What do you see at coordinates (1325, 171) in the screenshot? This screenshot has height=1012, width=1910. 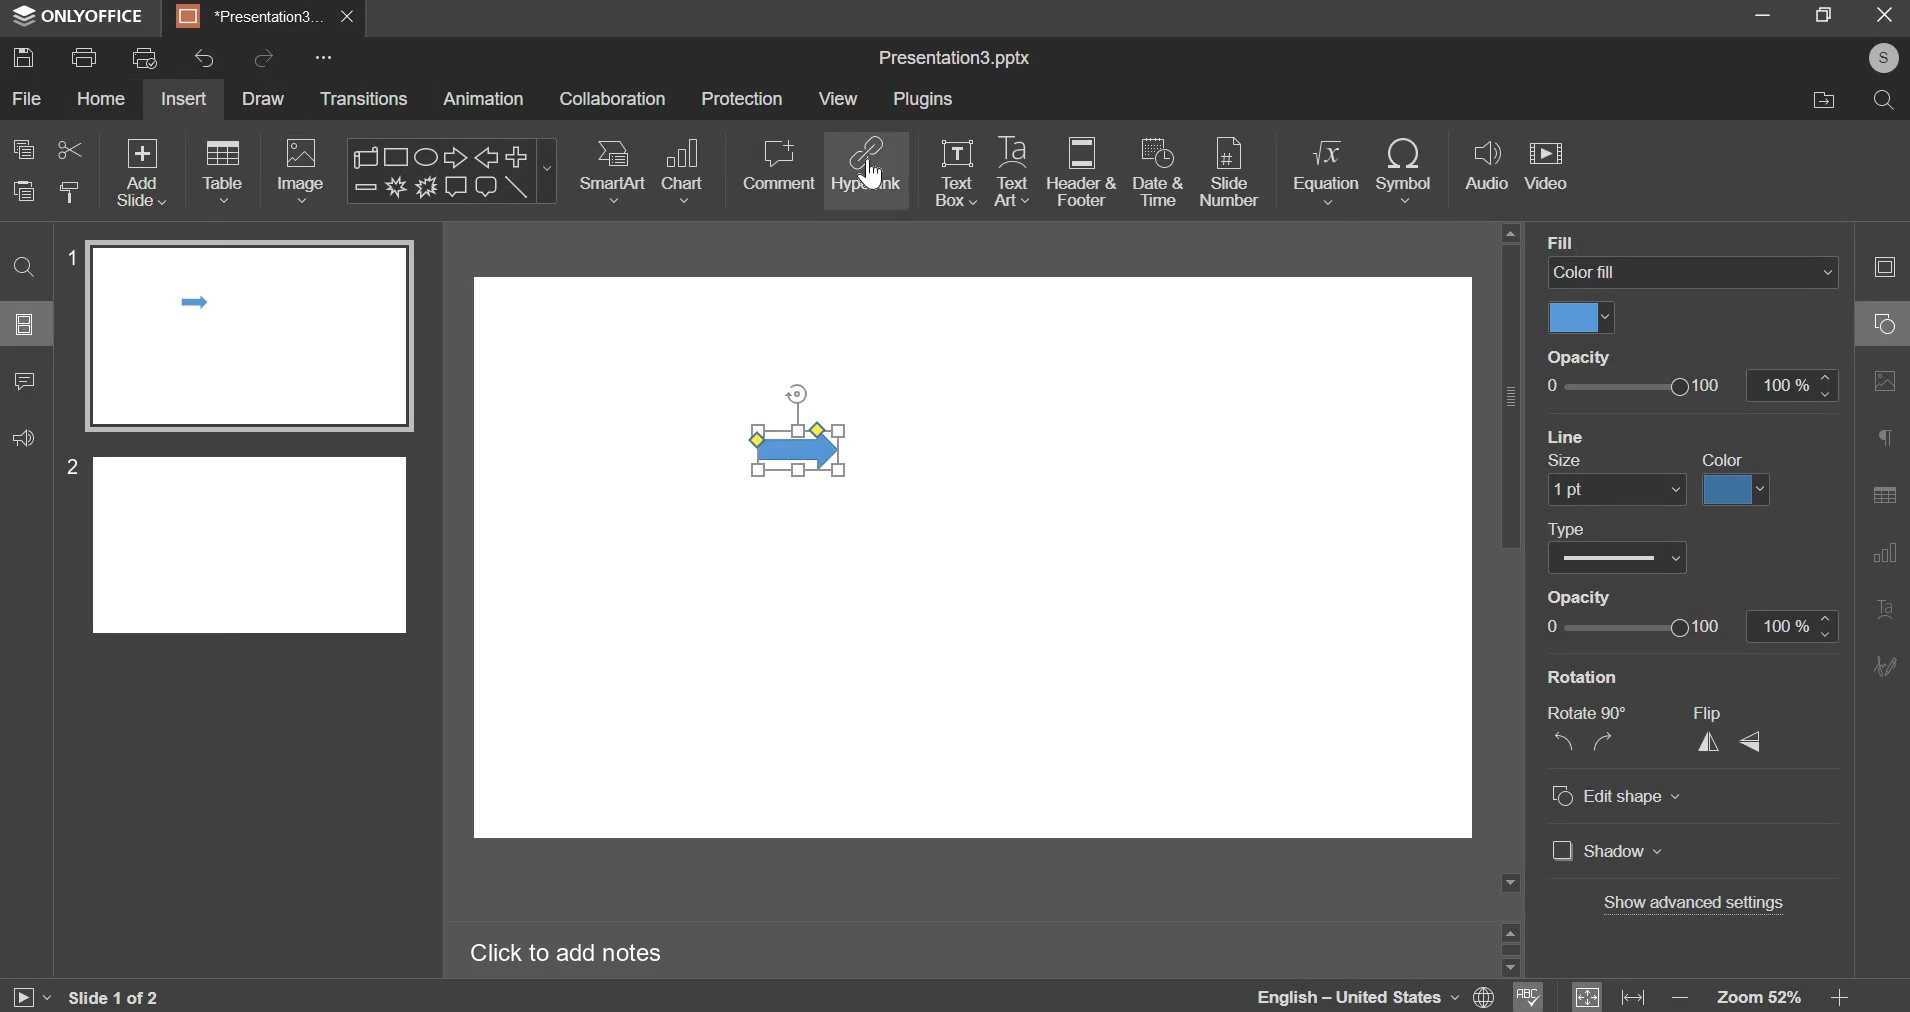 I see `equation` at bounding box center [1325, 171].